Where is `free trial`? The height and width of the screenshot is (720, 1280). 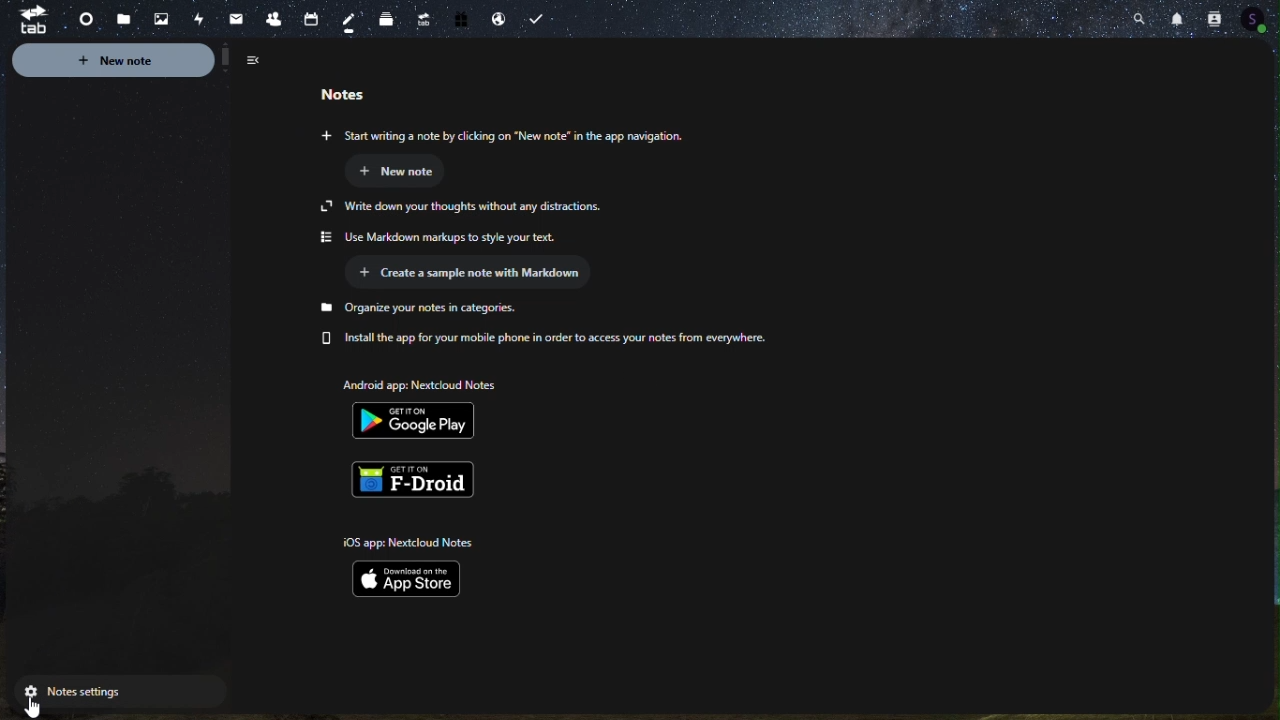 free trial is located at coordinates (456, 22).